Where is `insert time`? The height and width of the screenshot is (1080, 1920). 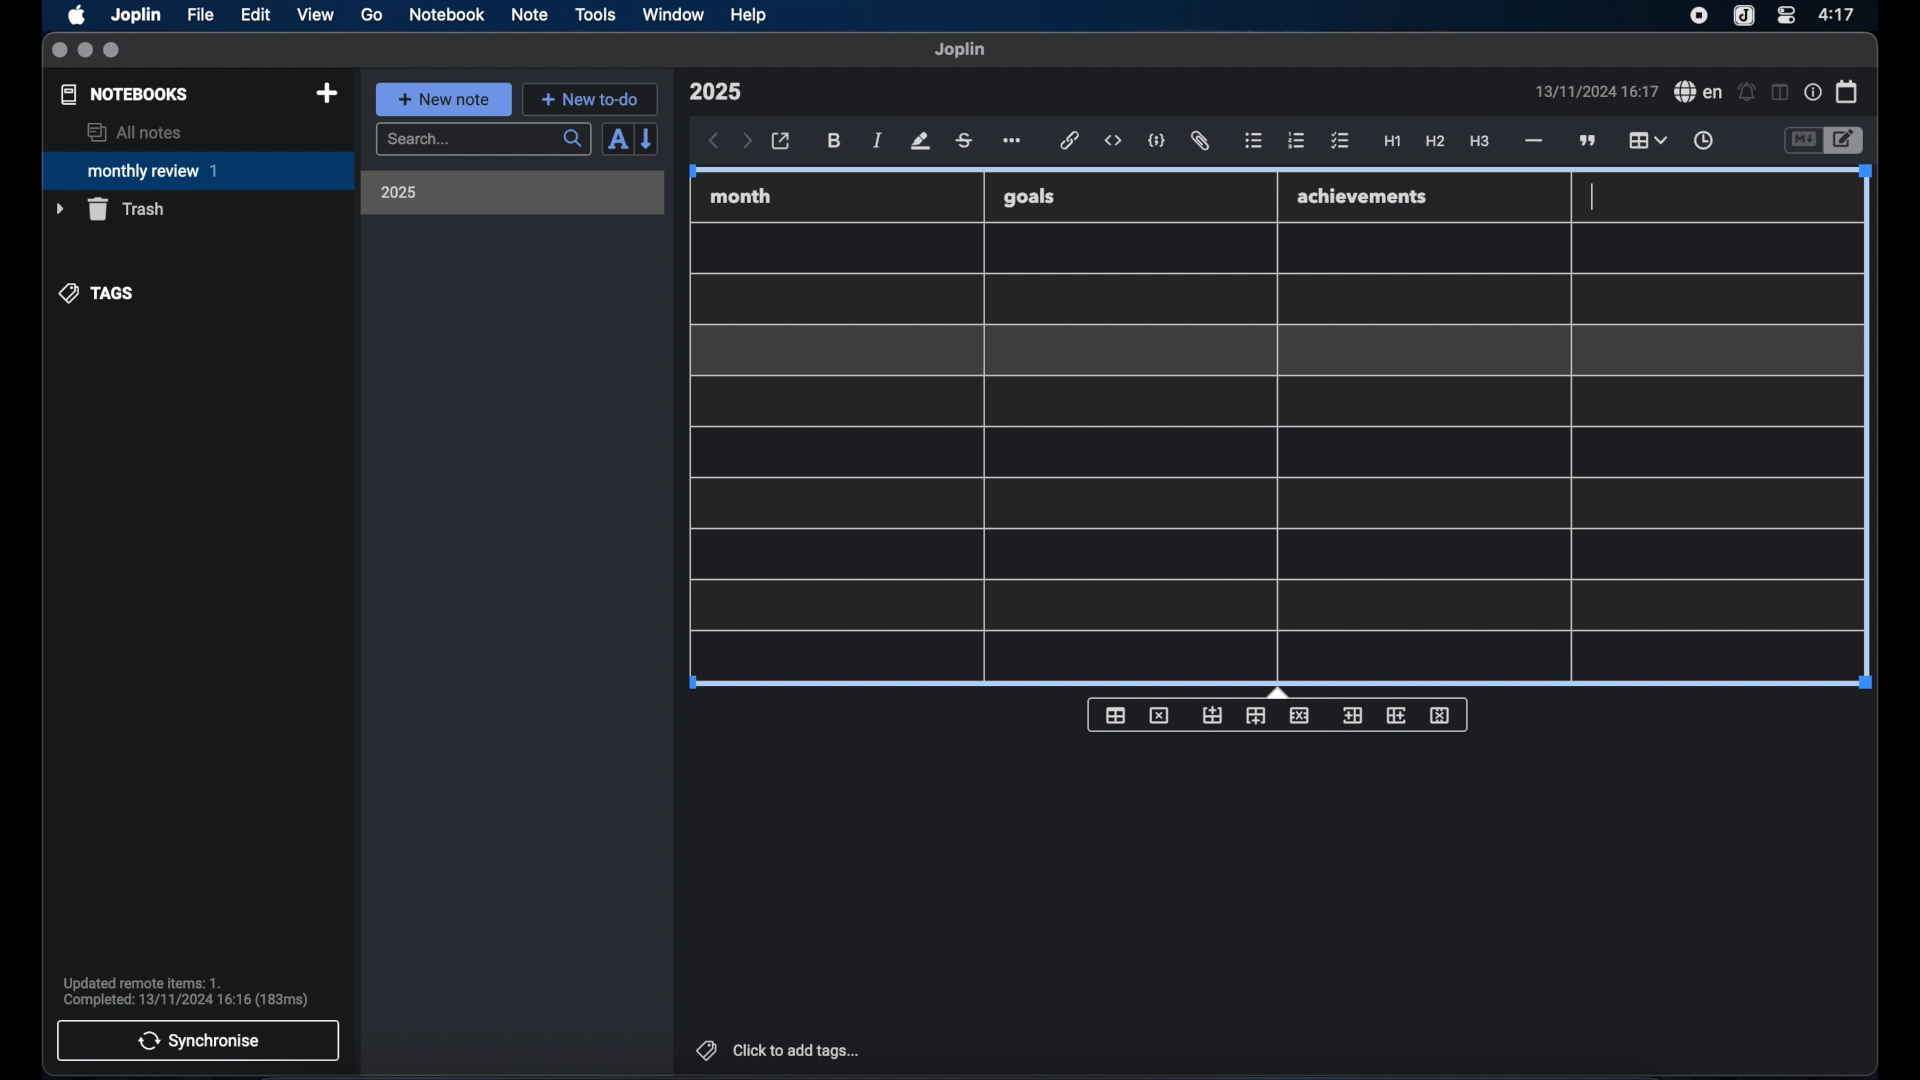 insert time is located at coordinates (1703, 141).